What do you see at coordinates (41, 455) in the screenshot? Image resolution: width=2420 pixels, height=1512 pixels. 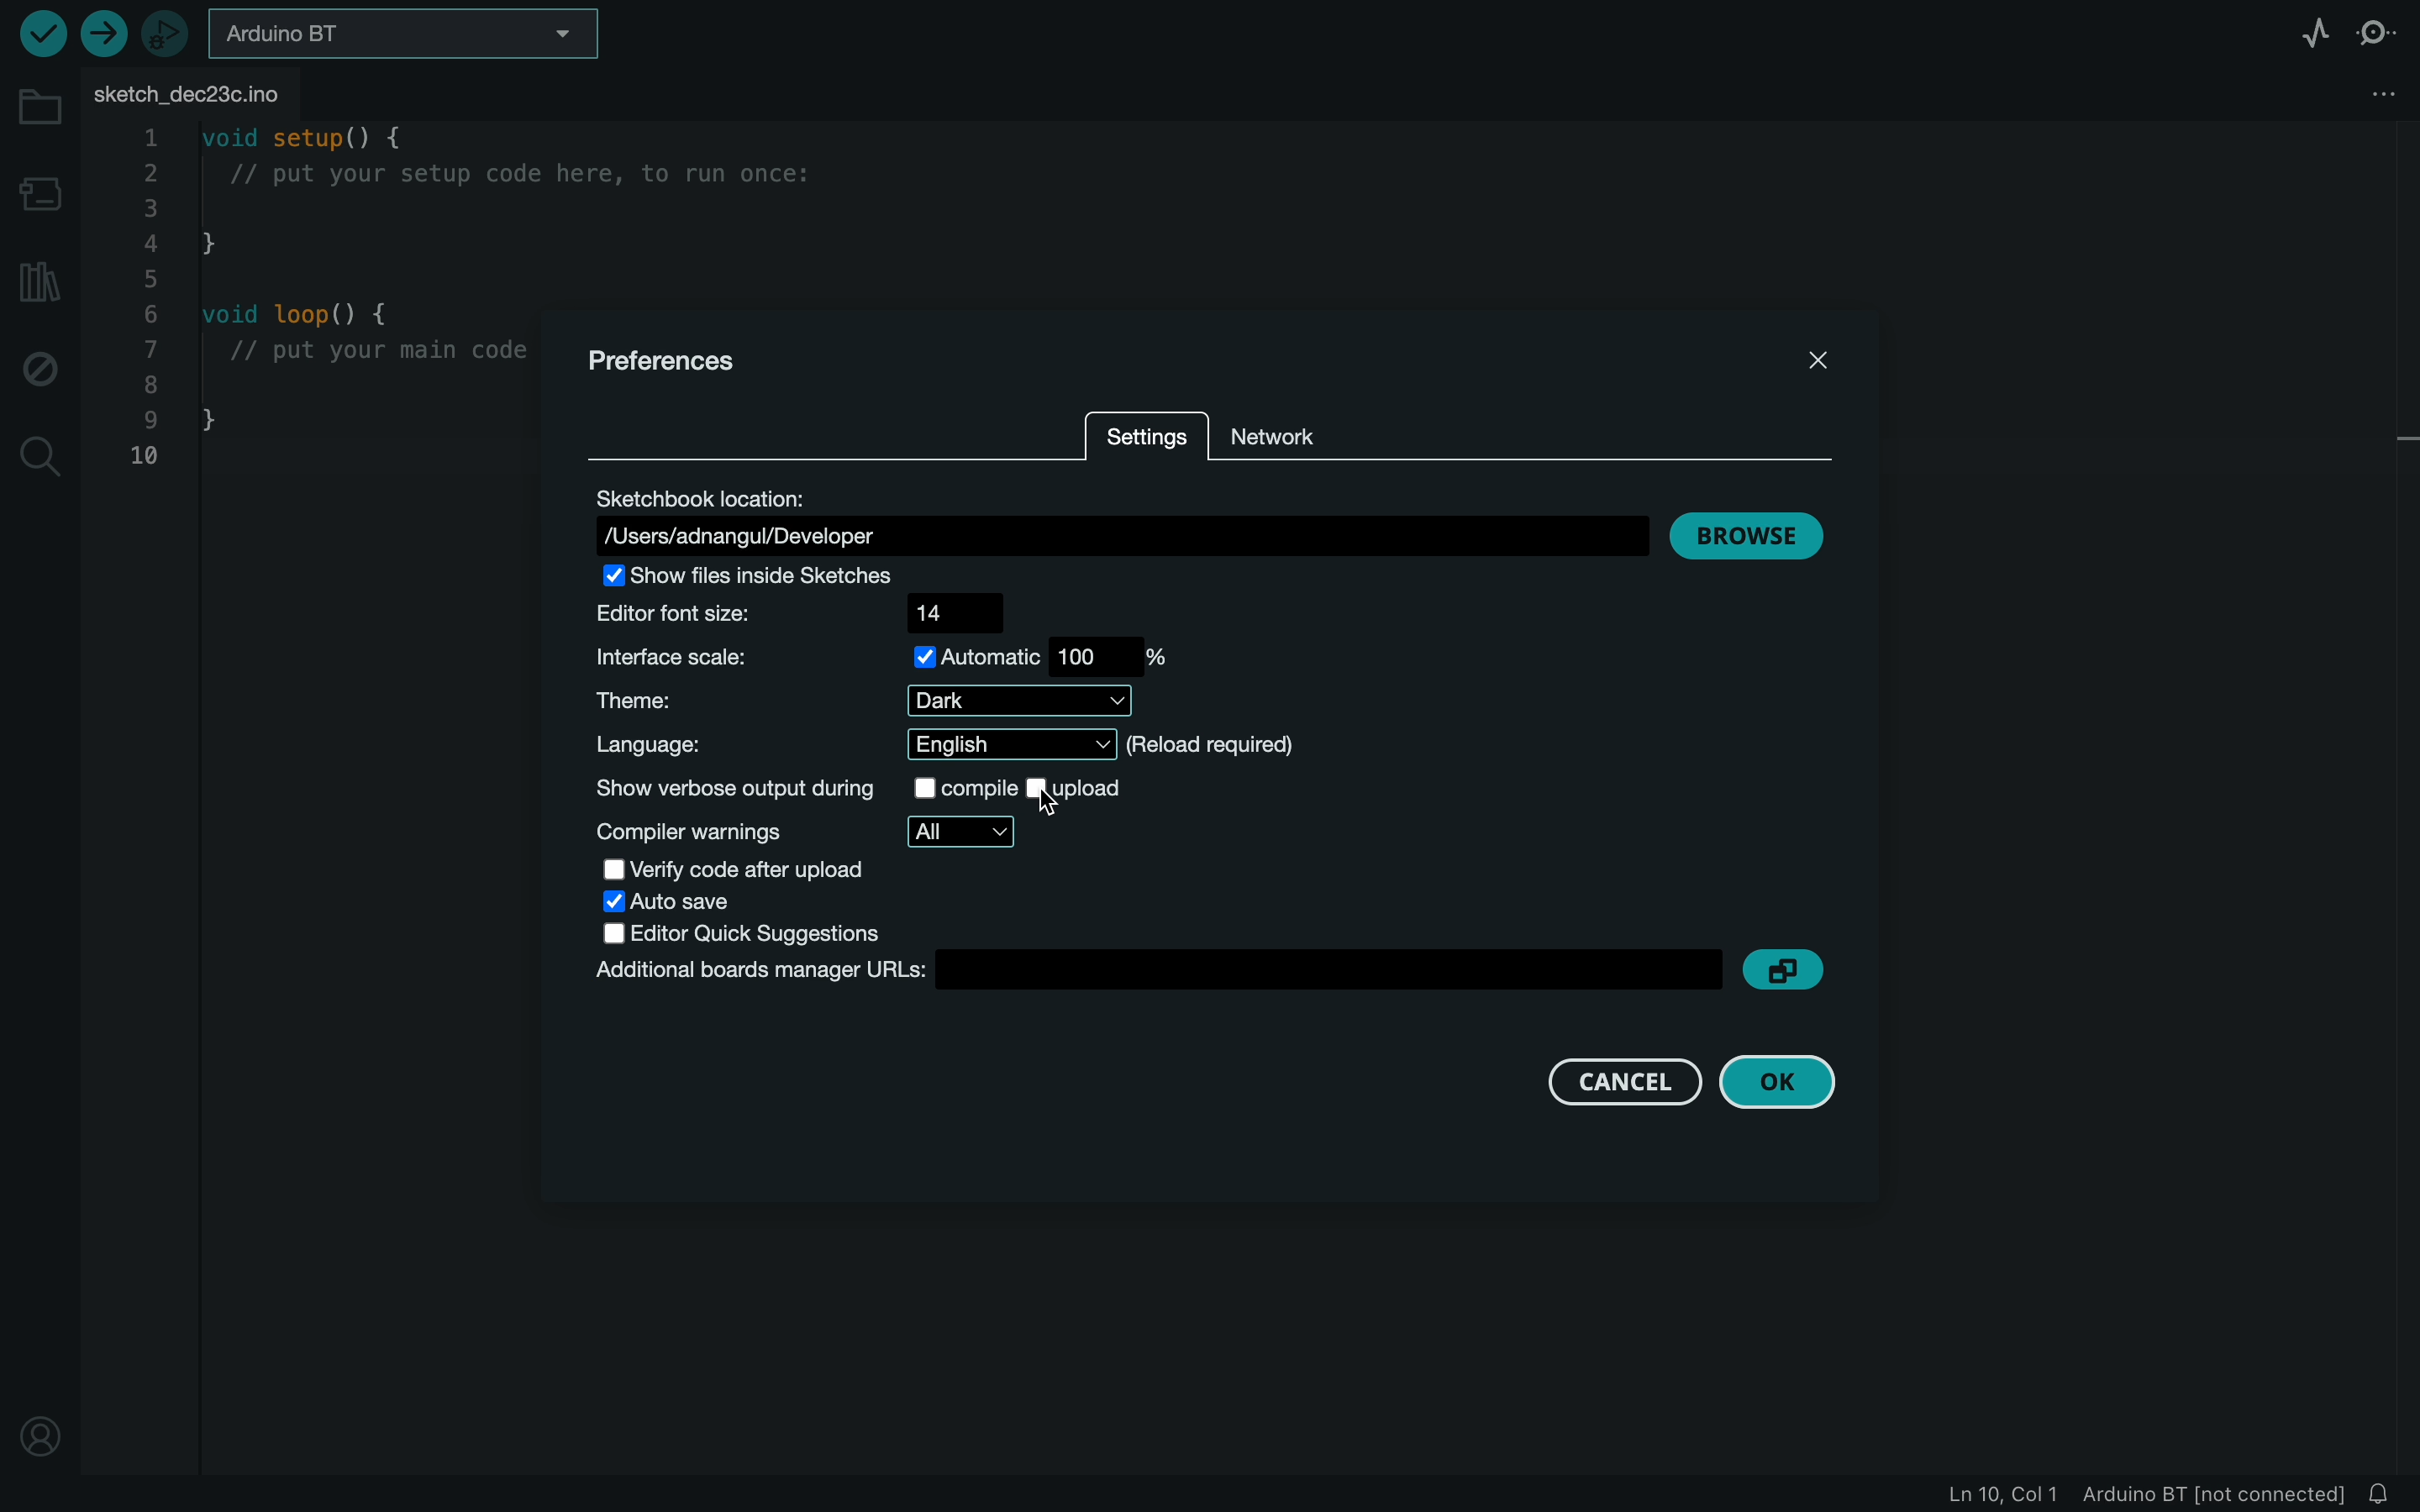 I see `search` at bounding box center [41, 455].